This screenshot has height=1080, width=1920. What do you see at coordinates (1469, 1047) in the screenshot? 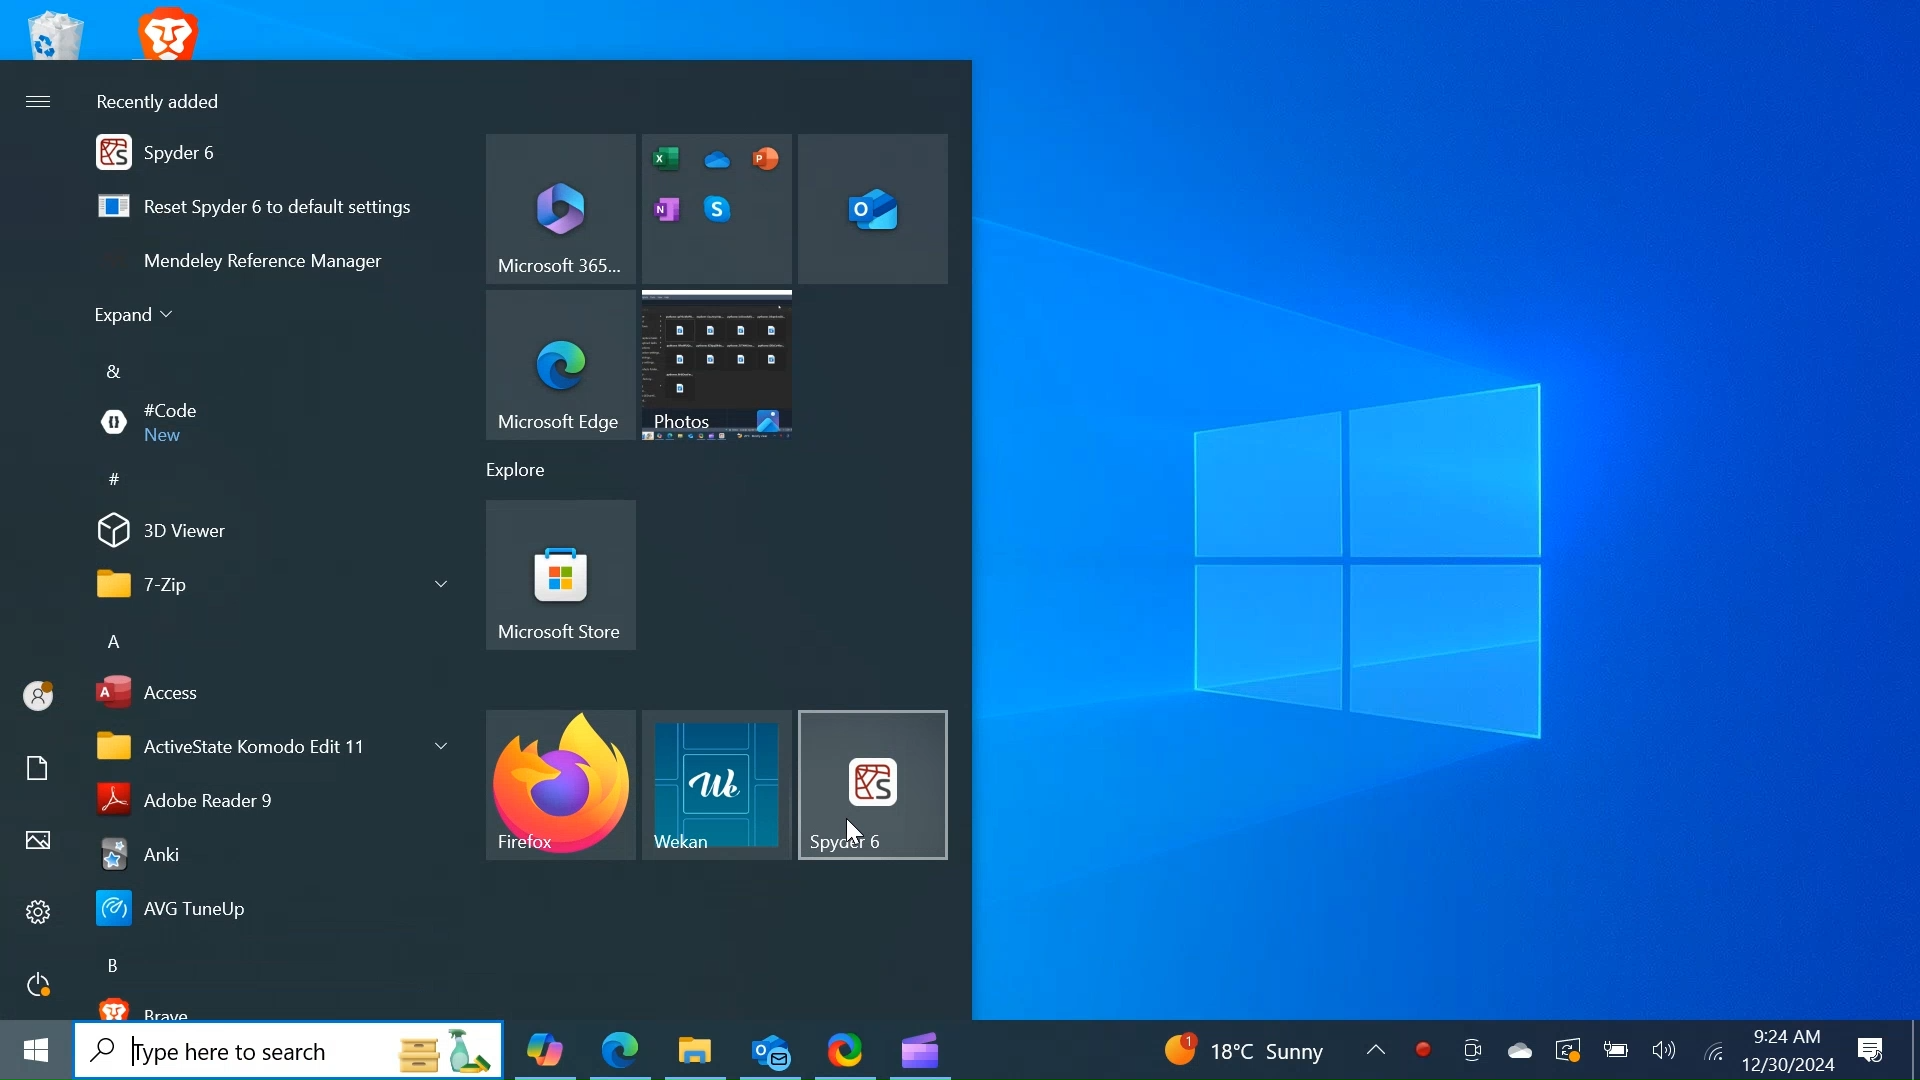
I see `Meet now` at bounding box center [1469, 1047].